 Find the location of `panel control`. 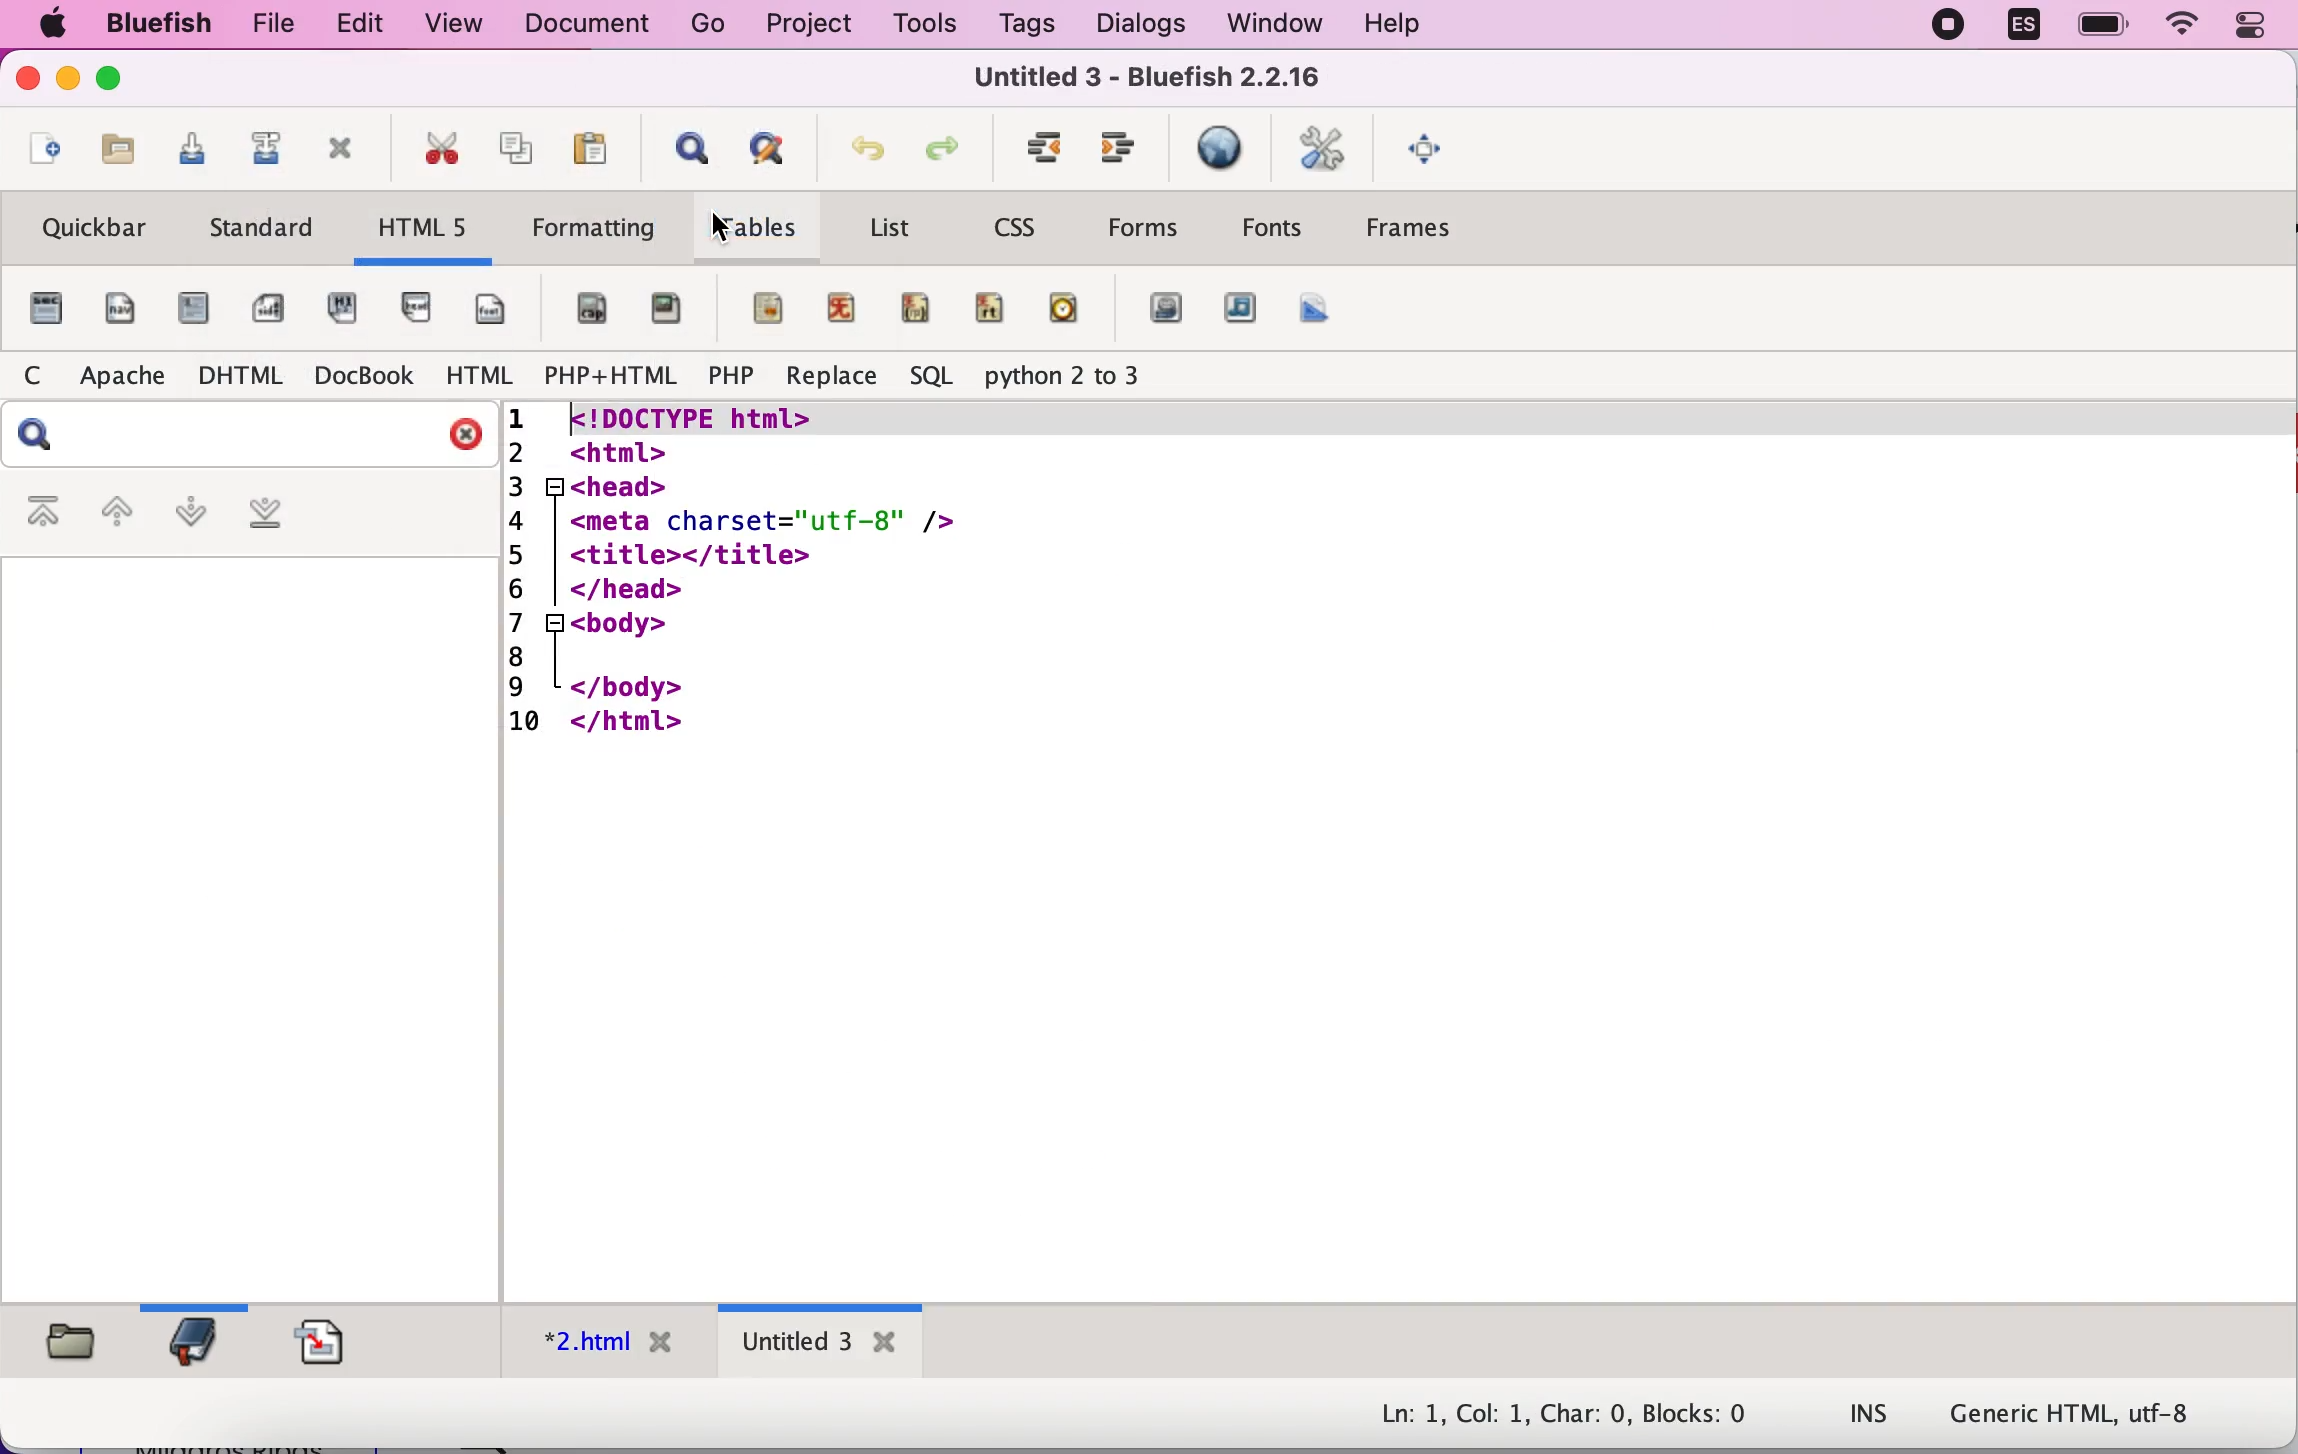

panel control is located at coordinates (2258, 28).